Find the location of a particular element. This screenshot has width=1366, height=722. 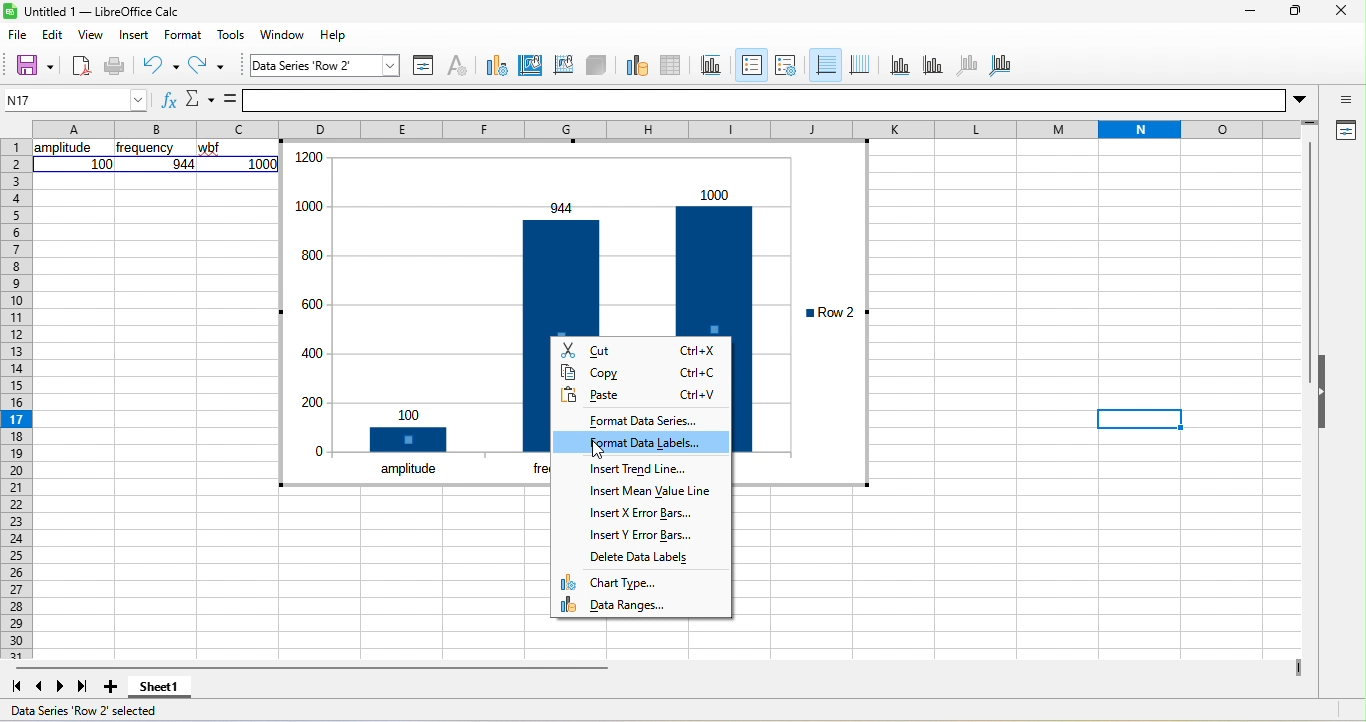

previous sheet is located at coordinates (41, 687).